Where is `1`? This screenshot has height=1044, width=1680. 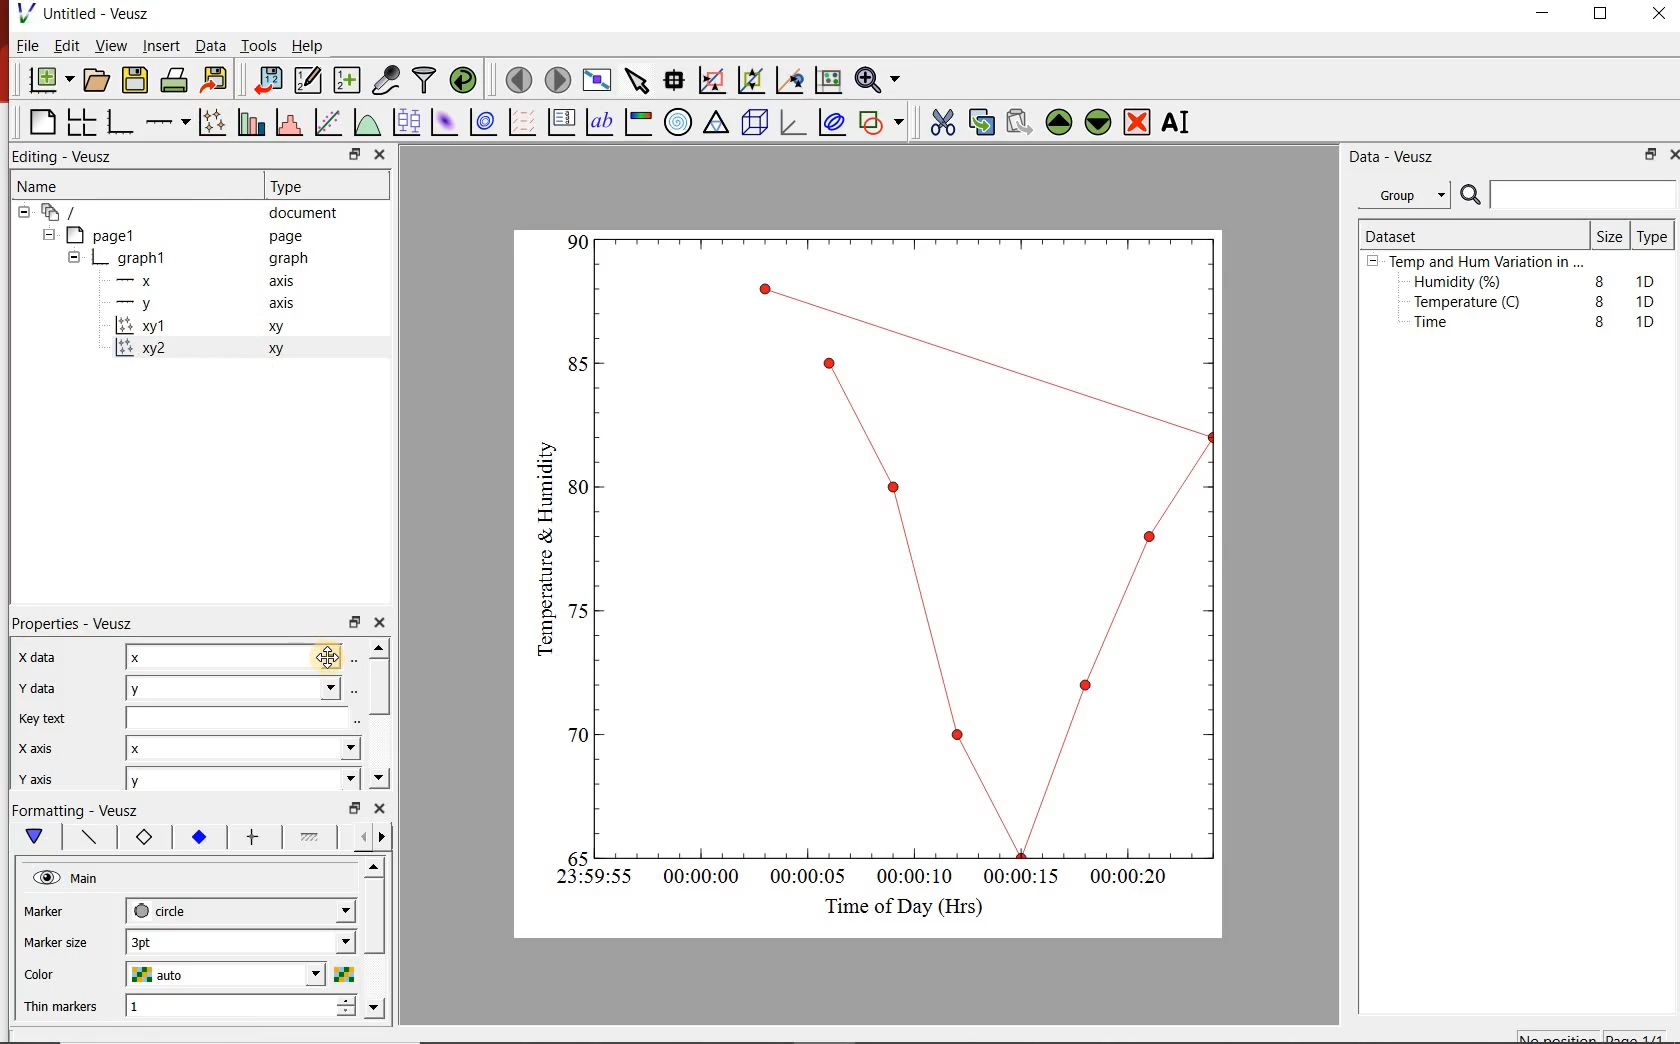
1 is located at coordinates (579, 240).